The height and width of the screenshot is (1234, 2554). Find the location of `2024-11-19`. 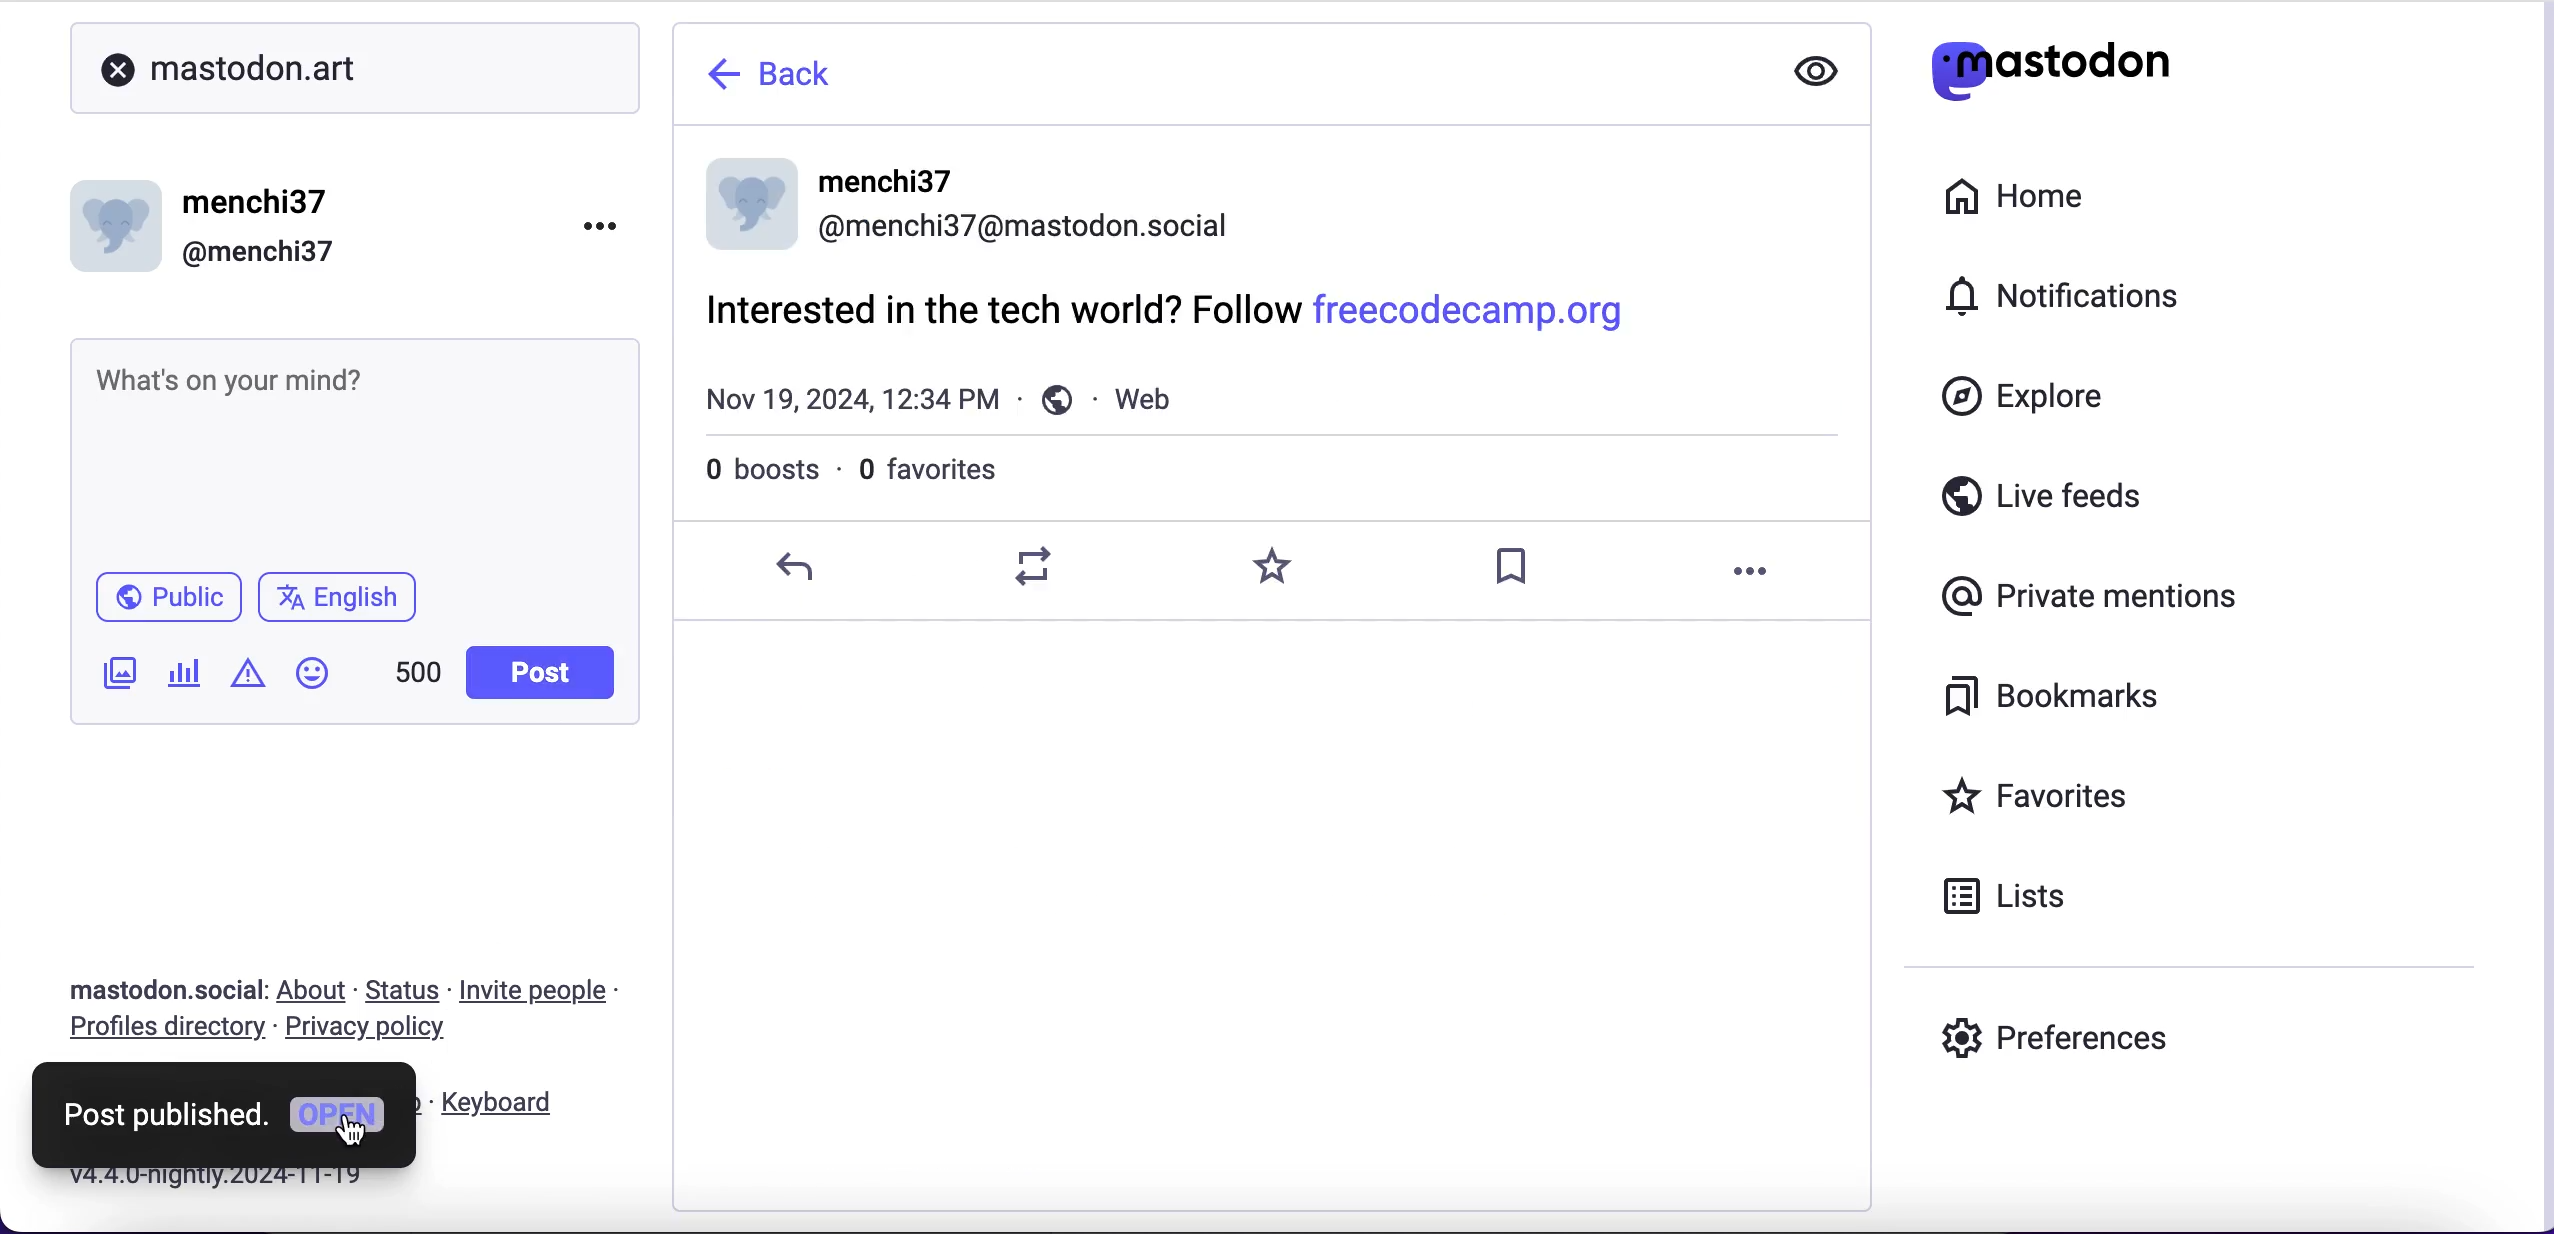

2024-11-19 is located at coordinates (242, 1180).